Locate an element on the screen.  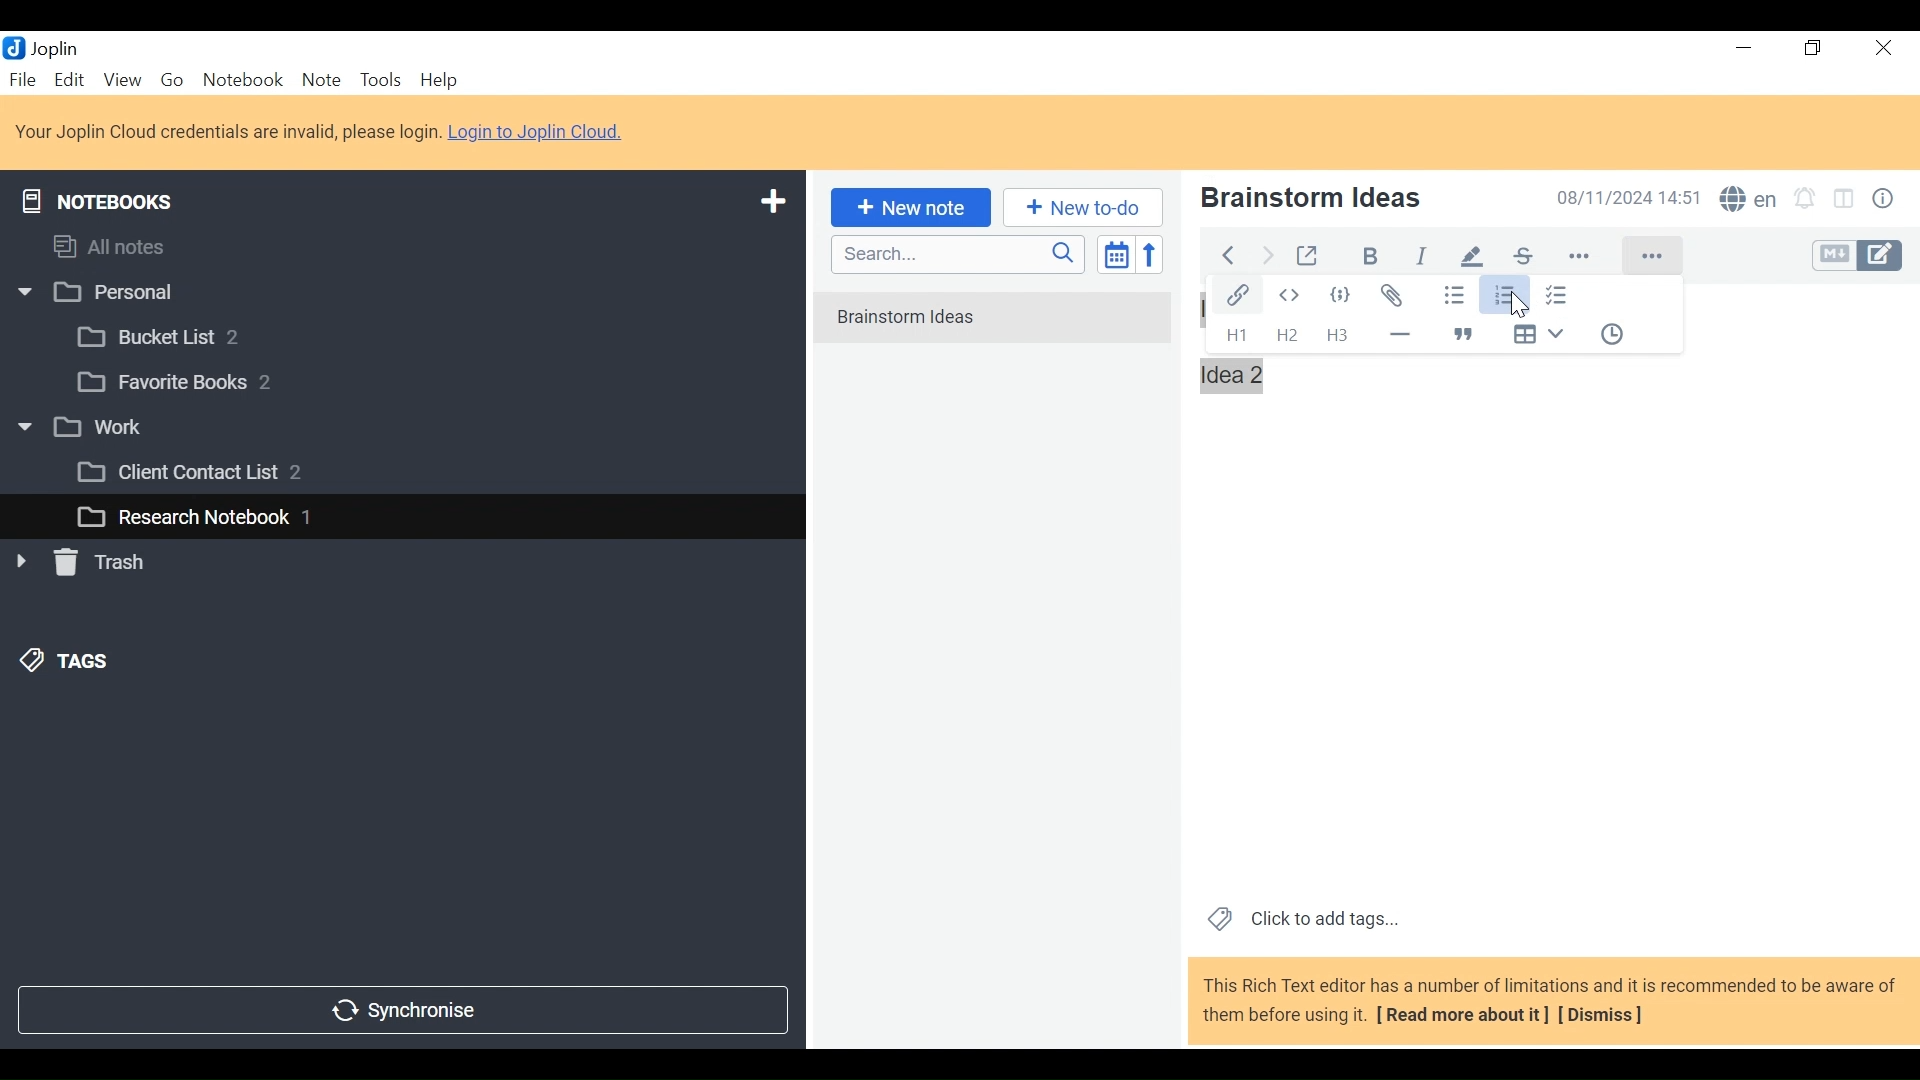
Toggle sort order field is located at coordinates (1114, 253).